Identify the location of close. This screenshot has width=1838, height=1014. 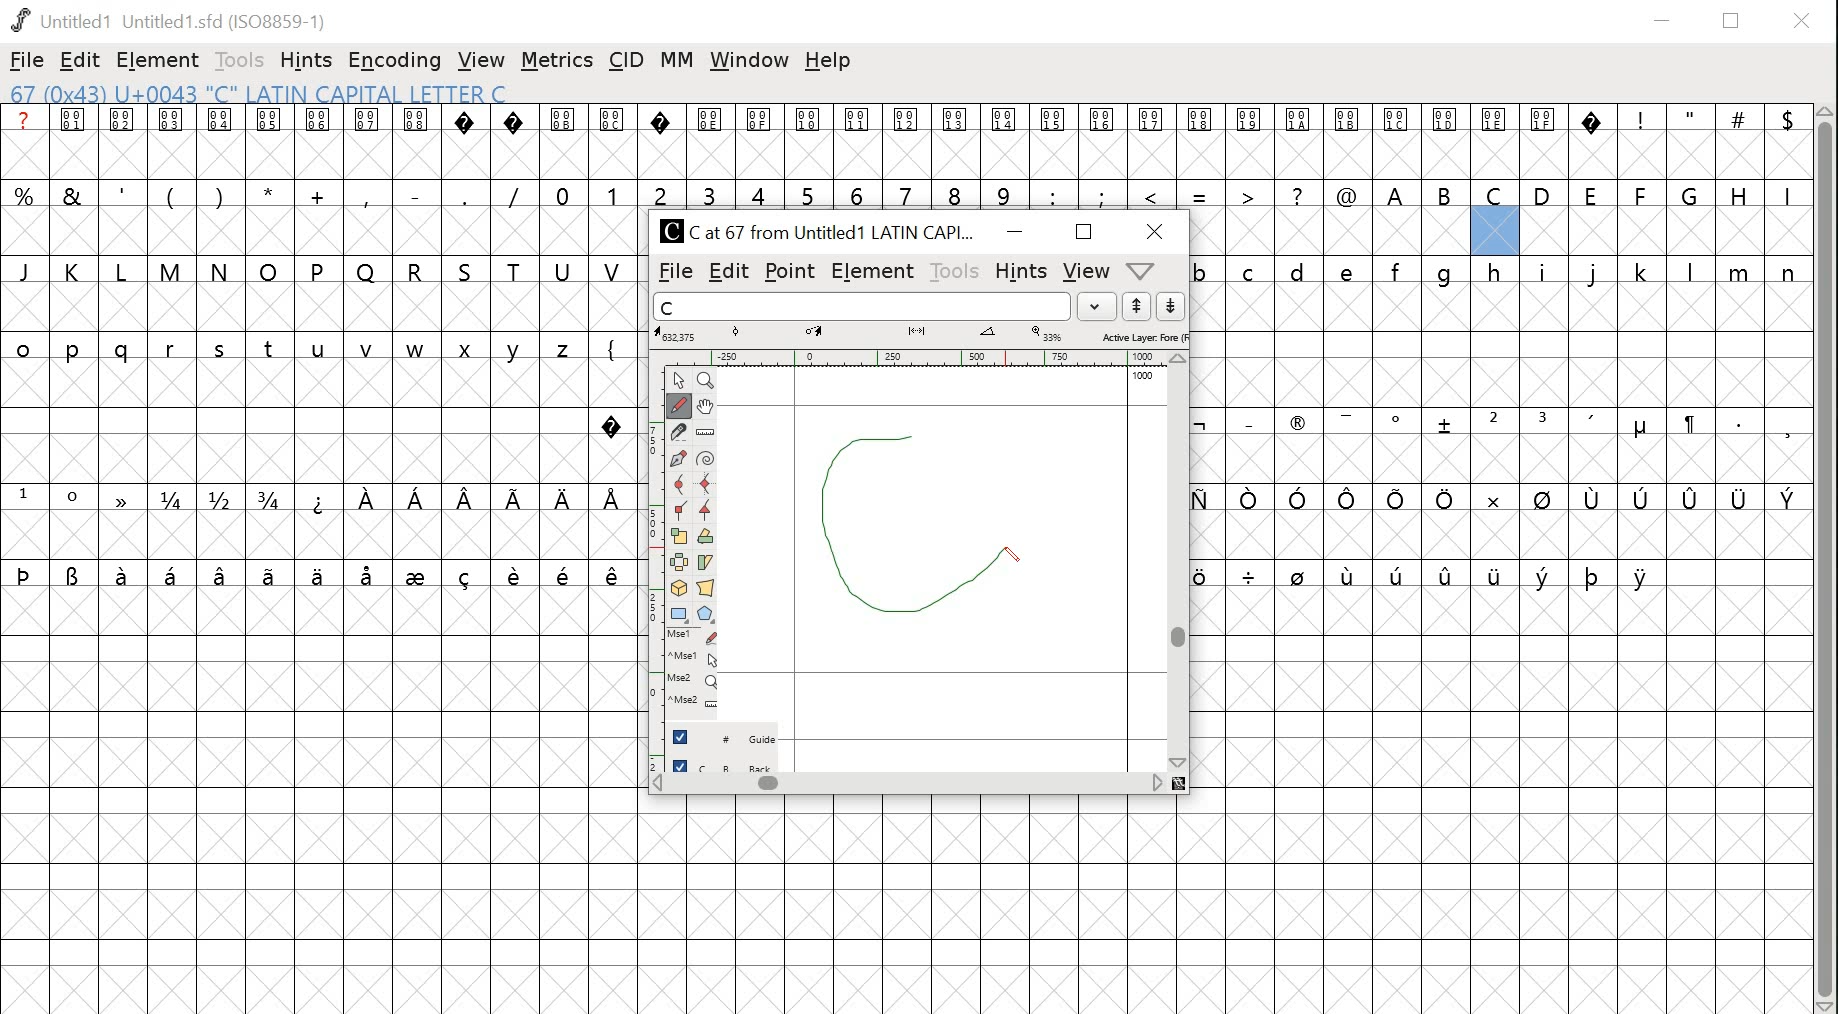
(1158, 230).